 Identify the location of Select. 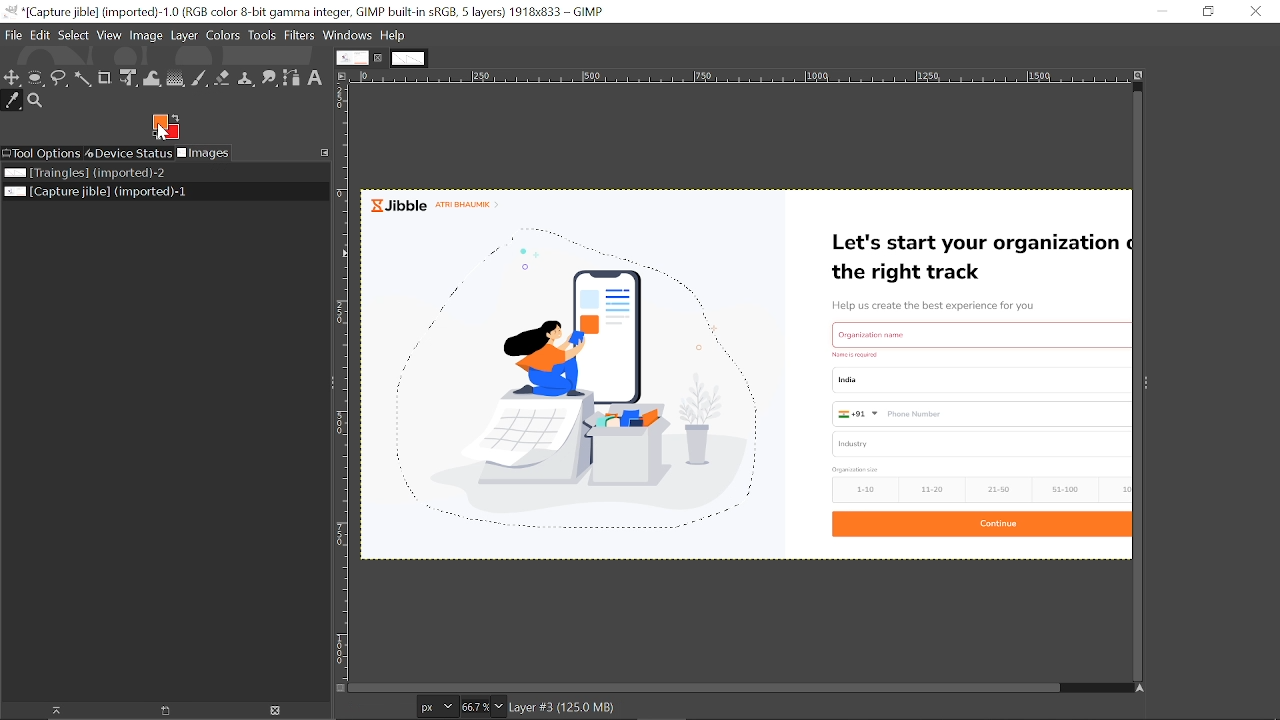
(74, 36).